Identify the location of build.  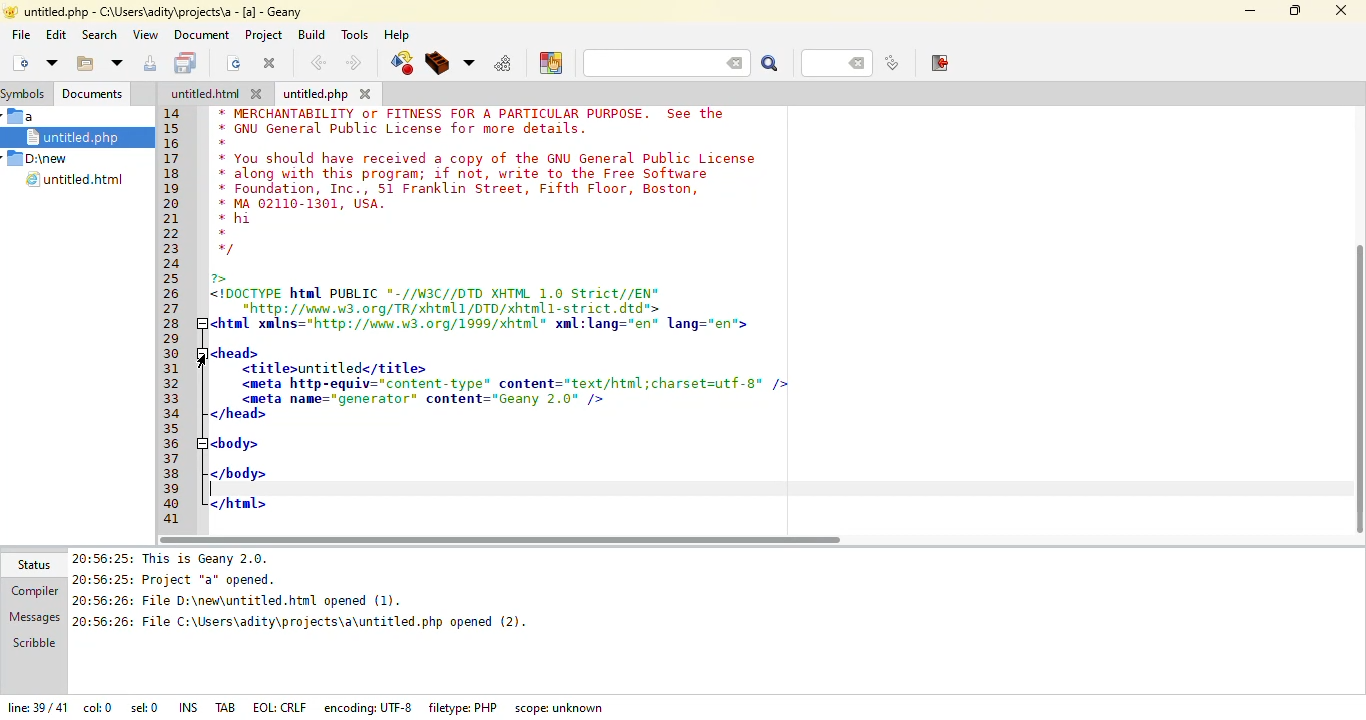
(312, 36).